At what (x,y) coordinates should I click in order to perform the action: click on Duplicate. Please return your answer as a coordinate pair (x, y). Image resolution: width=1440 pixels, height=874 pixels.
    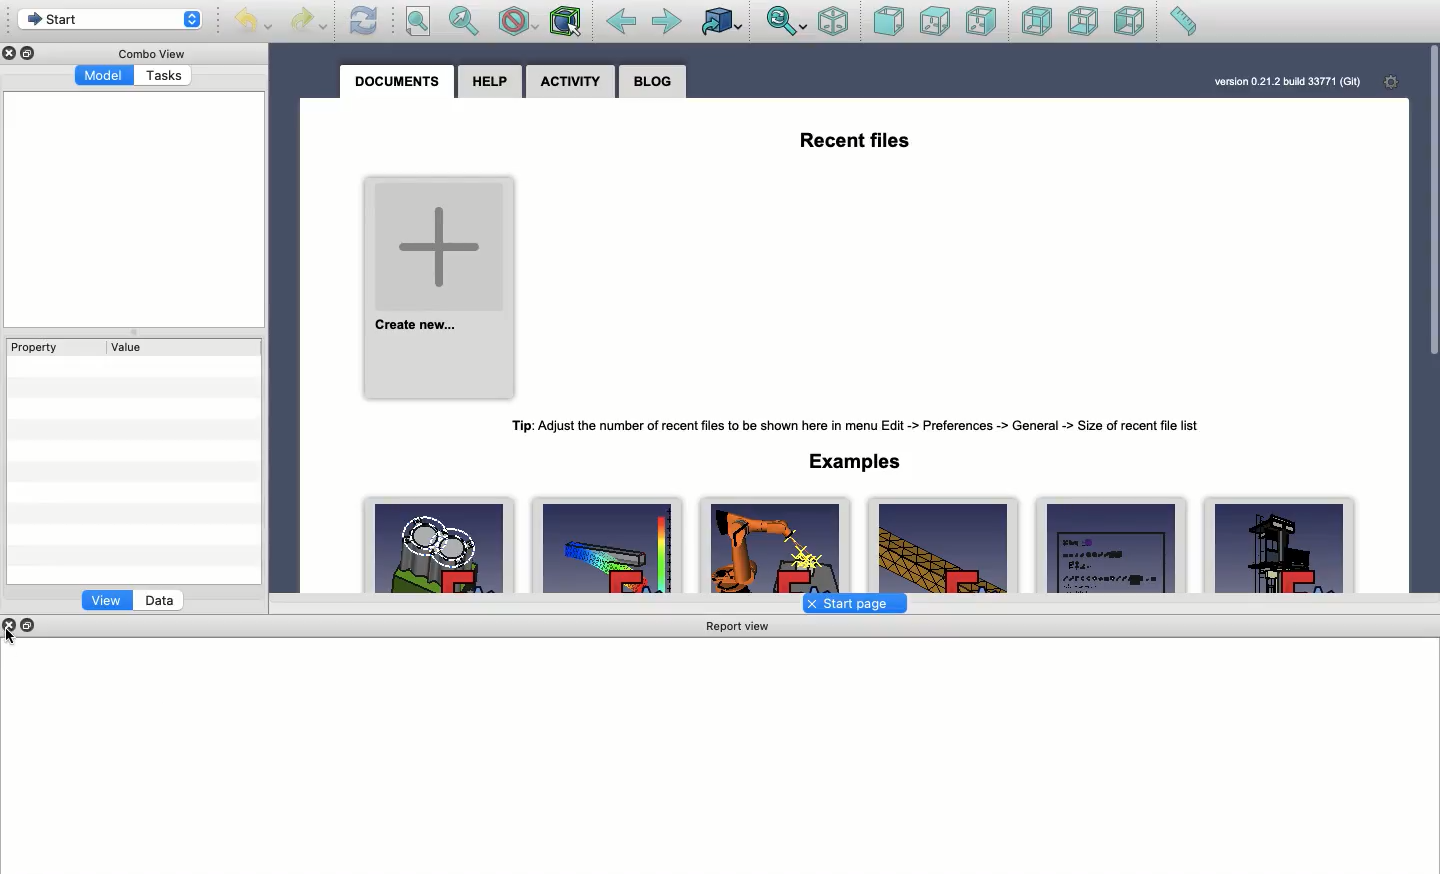
    Looking at the image, I should click on (31, 52).